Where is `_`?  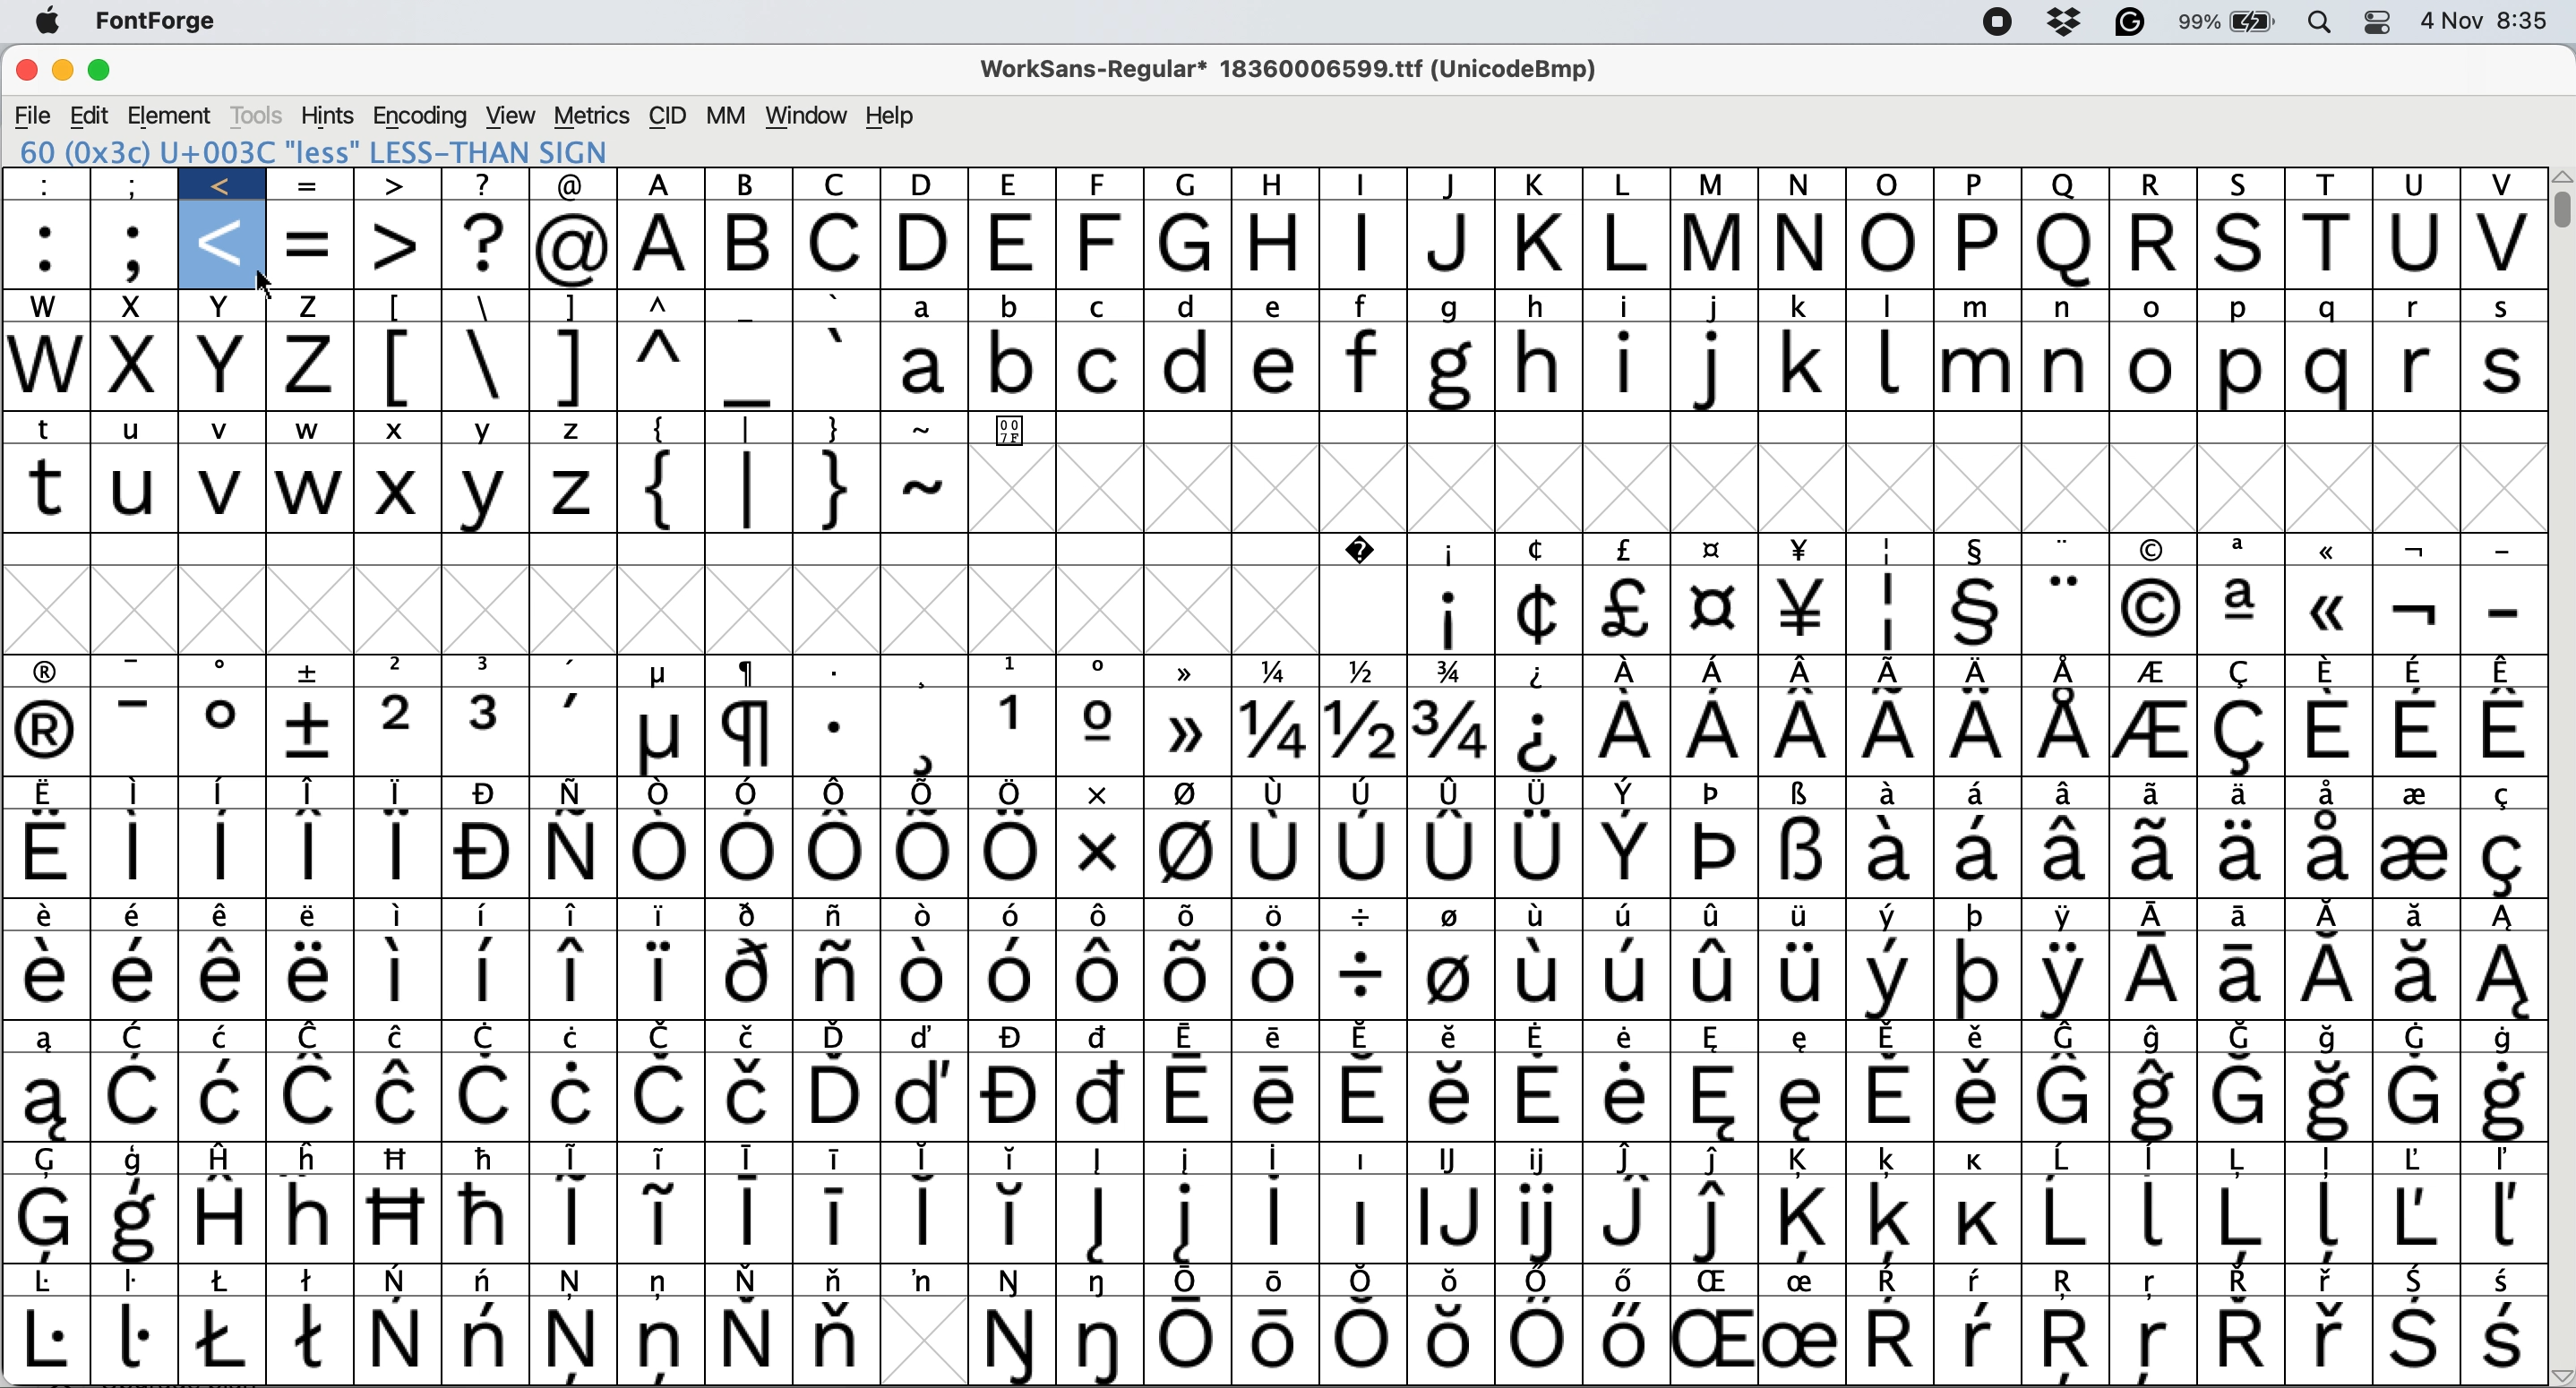 _ is located at coordinates (752, 370).